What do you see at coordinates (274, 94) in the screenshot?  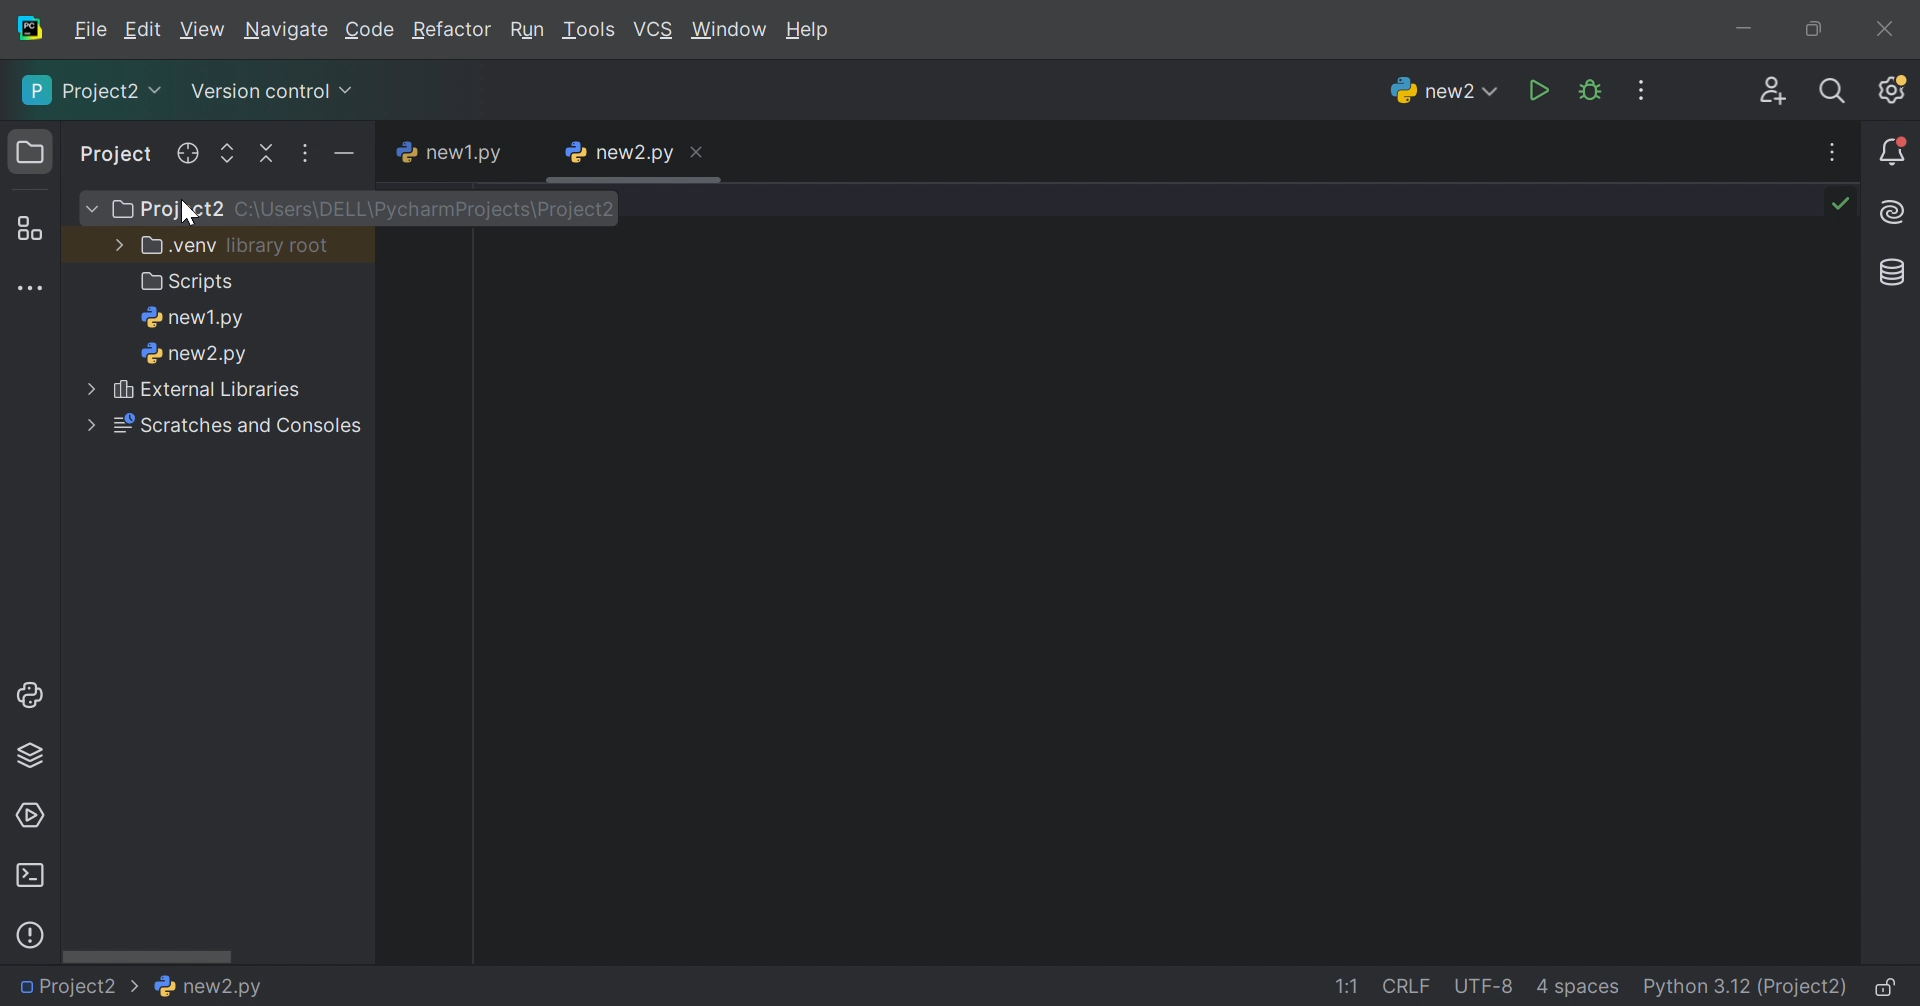 I see `Version control` at bounding box center [274, 94].